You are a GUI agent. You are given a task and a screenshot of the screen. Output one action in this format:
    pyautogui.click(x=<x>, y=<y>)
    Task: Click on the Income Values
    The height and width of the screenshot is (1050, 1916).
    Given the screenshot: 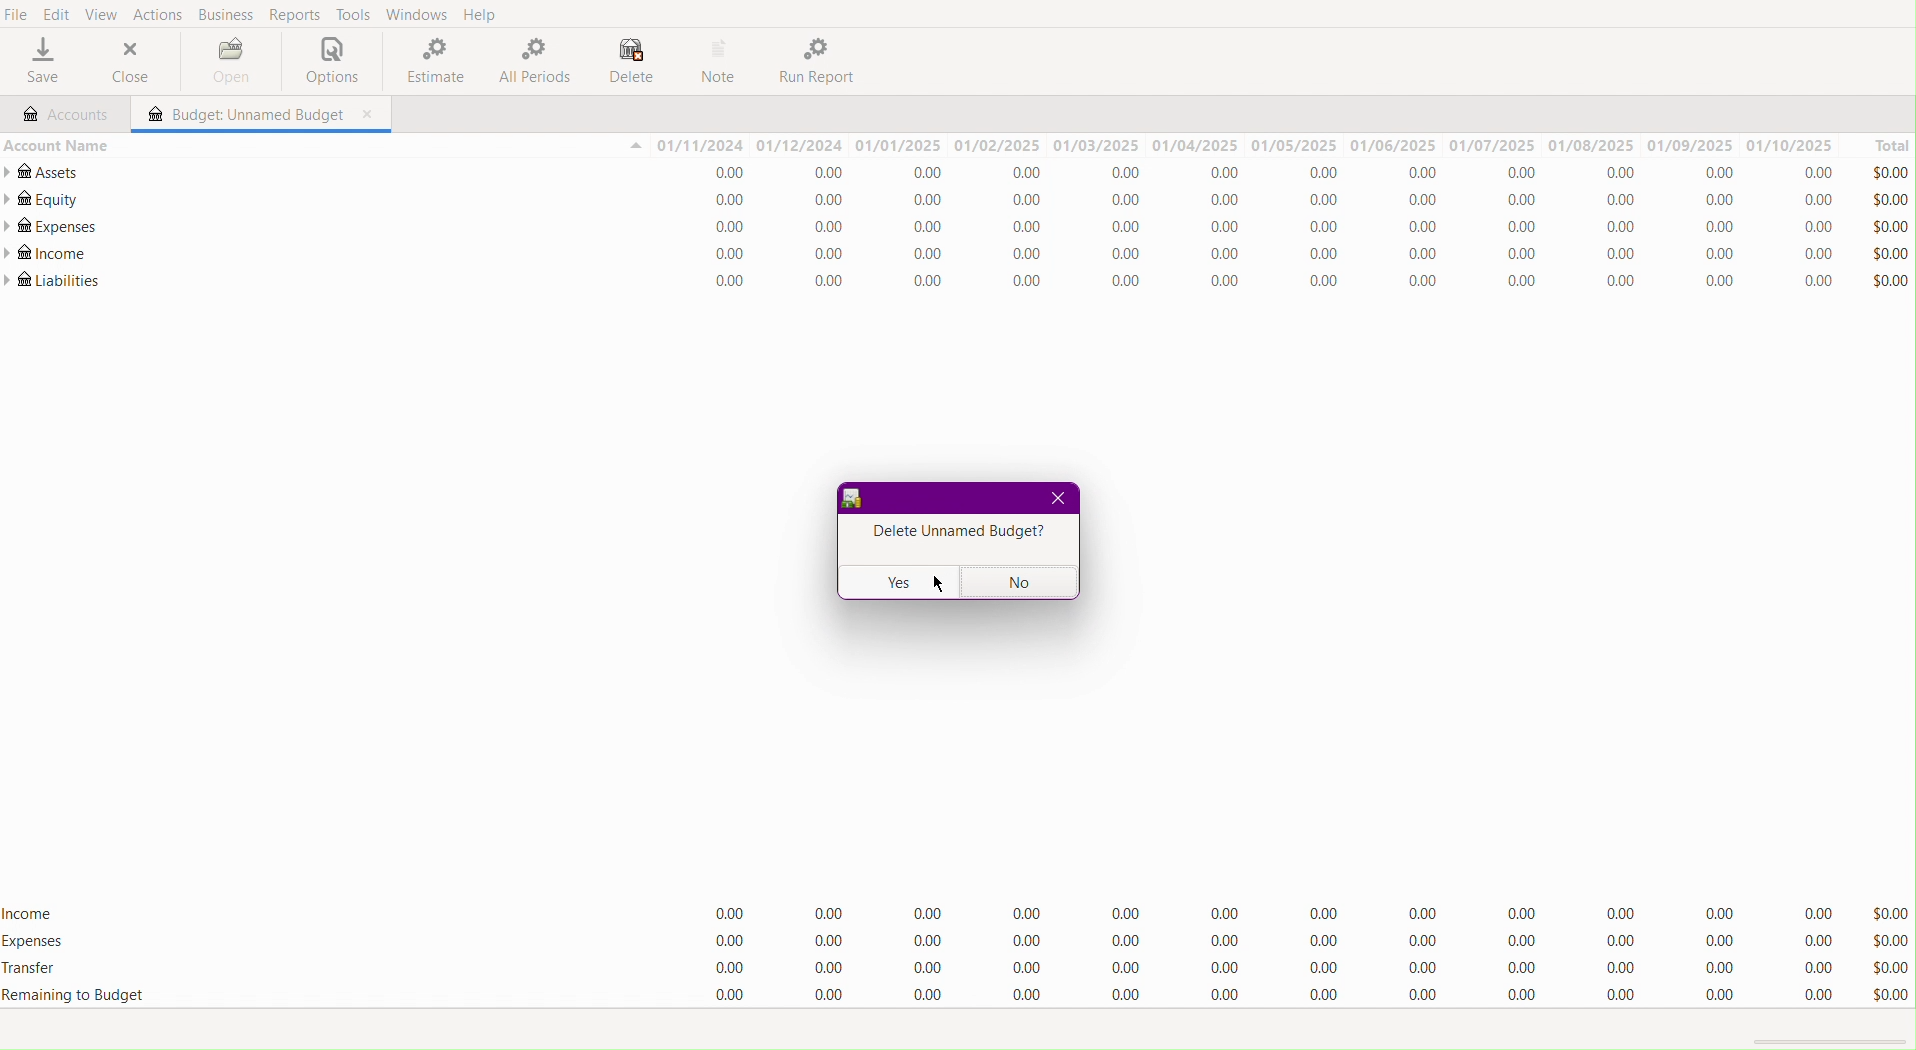 What is the action you would take?
    pyautogui.click(x=1275, y=910)
    